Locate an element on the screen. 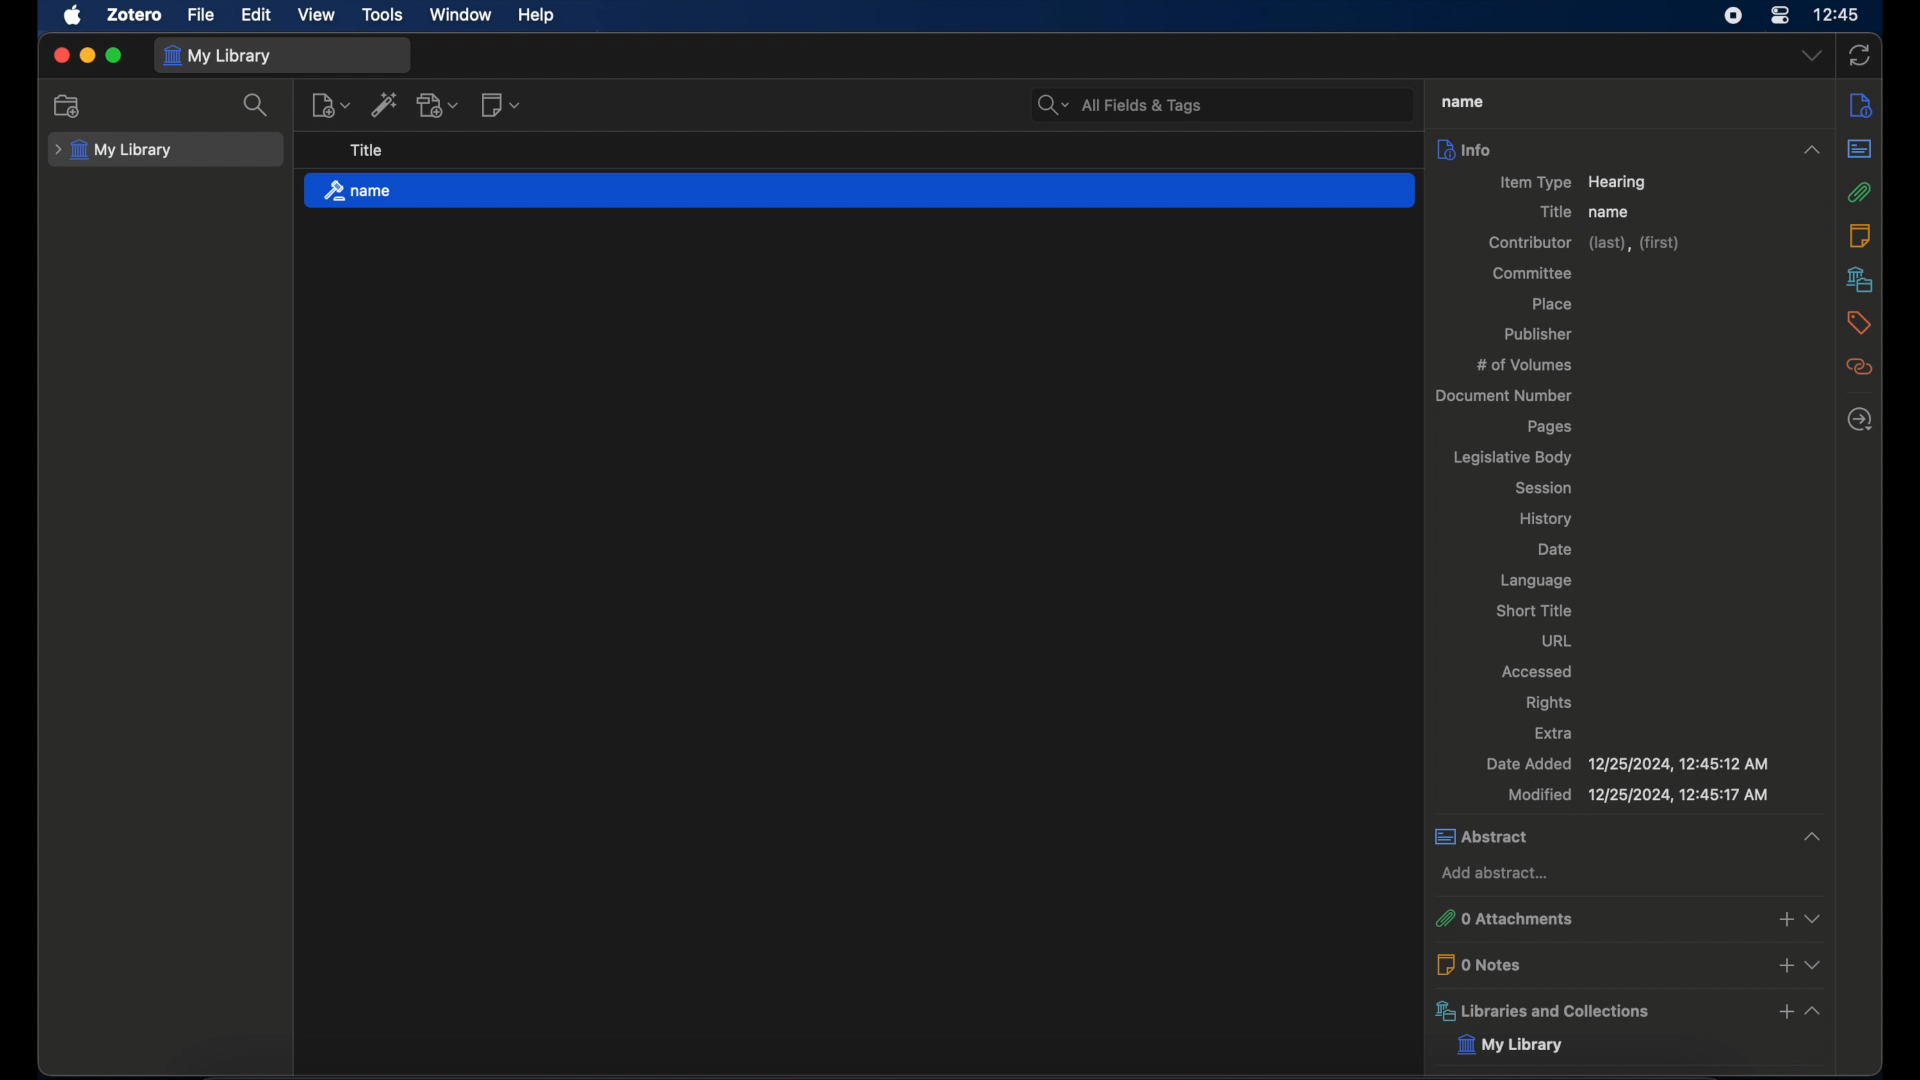 Image resolution: width=1920 pixels, height=1080 pixels. locate is located at coordinates (1861, 419).